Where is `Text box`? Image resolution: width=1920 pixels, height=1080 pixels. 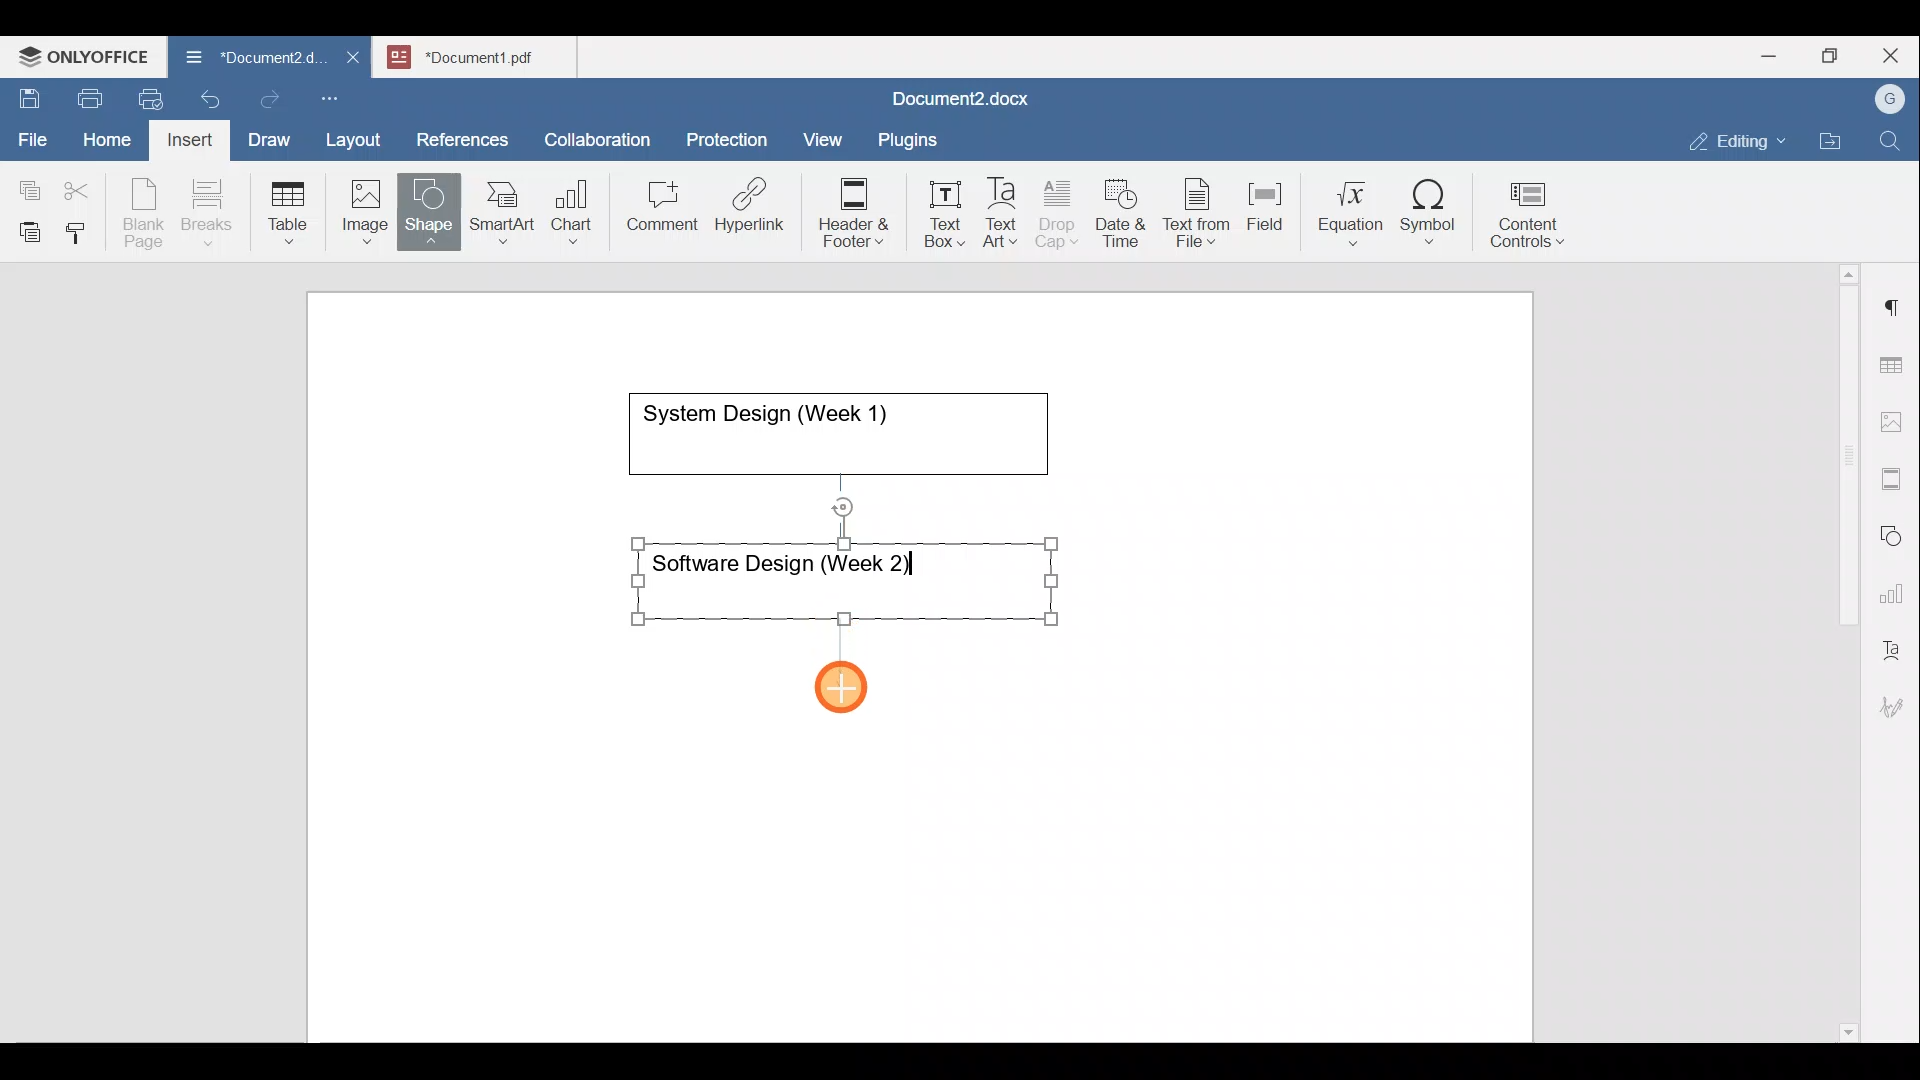 Text box is located at coordinates (931, 214).